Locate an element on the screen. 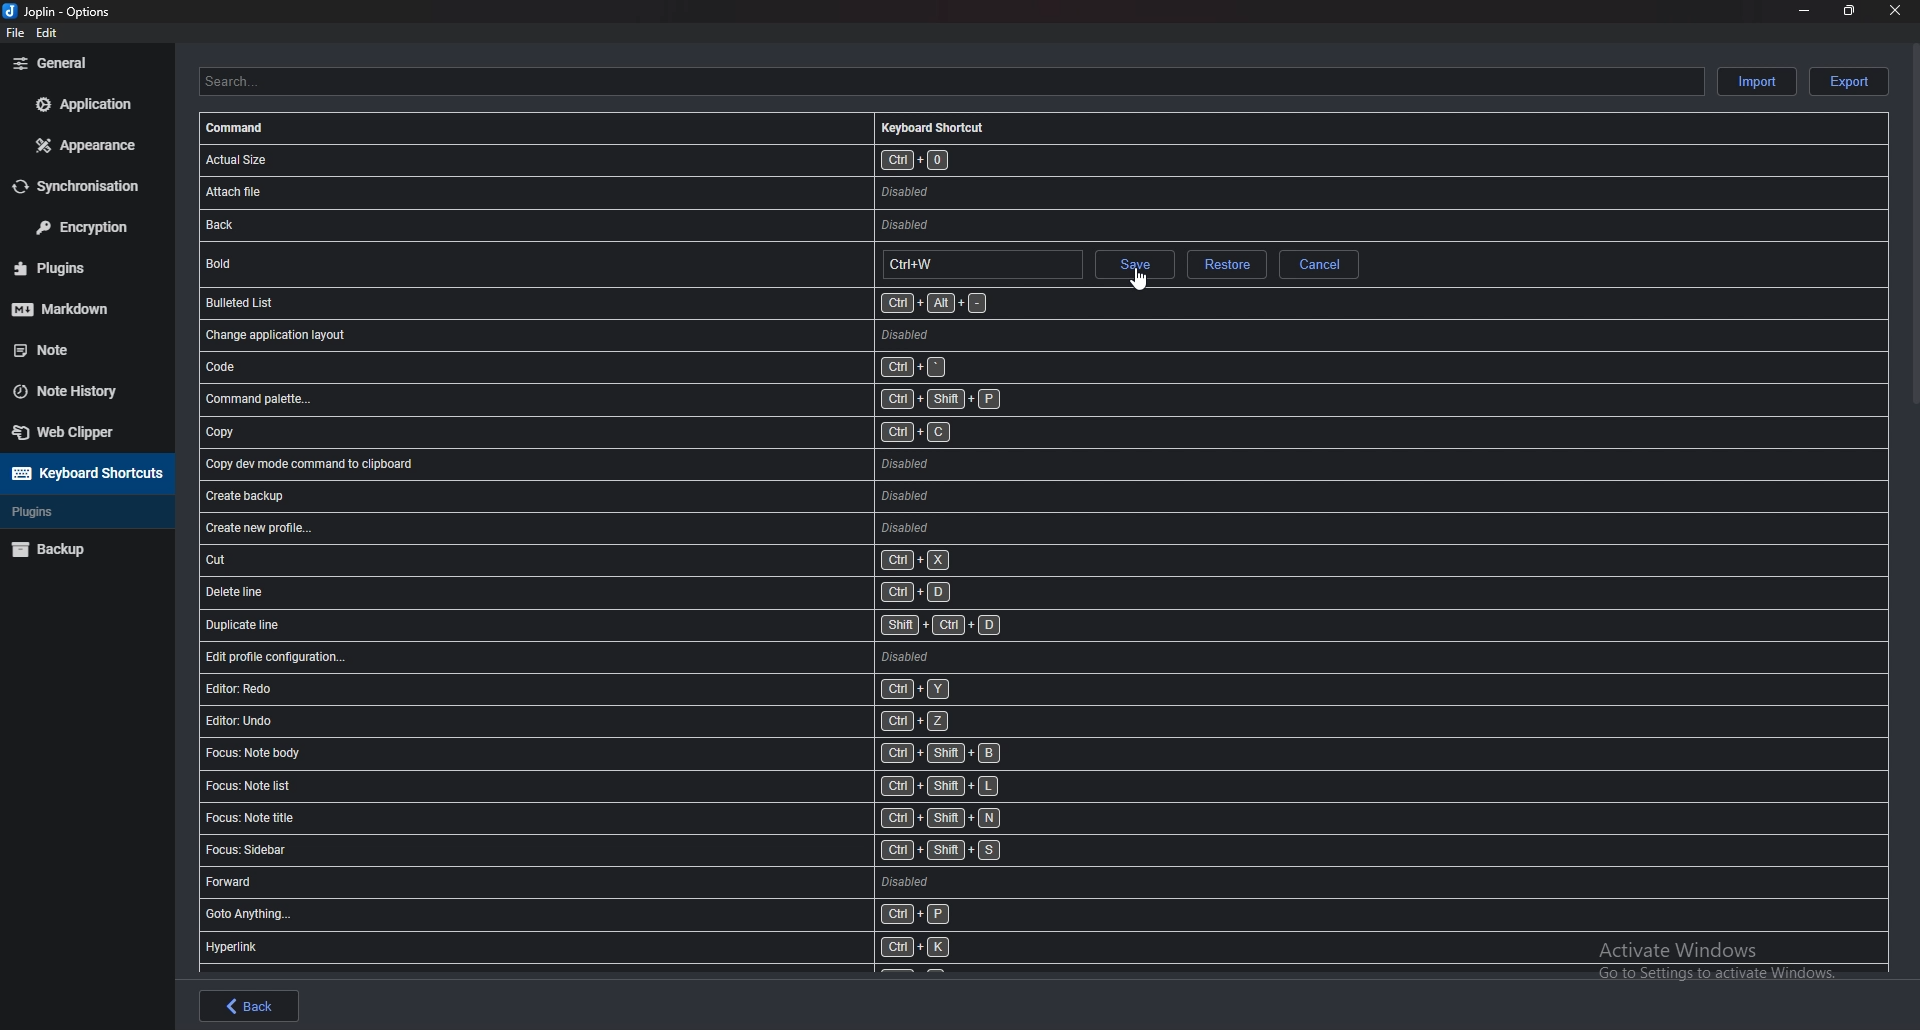 The image size is (1920, 1030). shortcut is located at coordinates (644, 461).